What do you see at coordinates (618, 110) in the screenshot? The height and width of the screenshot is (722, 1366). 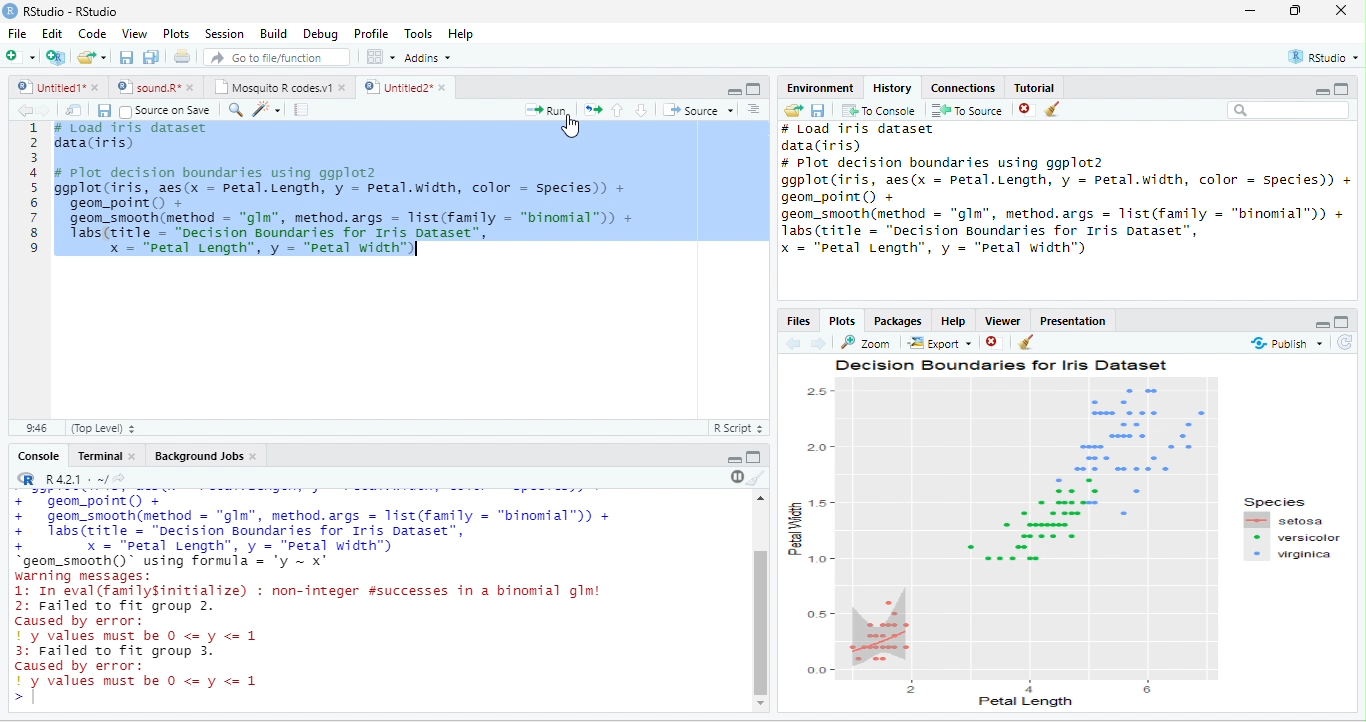 I see `up` at bounding box center [618, 110].